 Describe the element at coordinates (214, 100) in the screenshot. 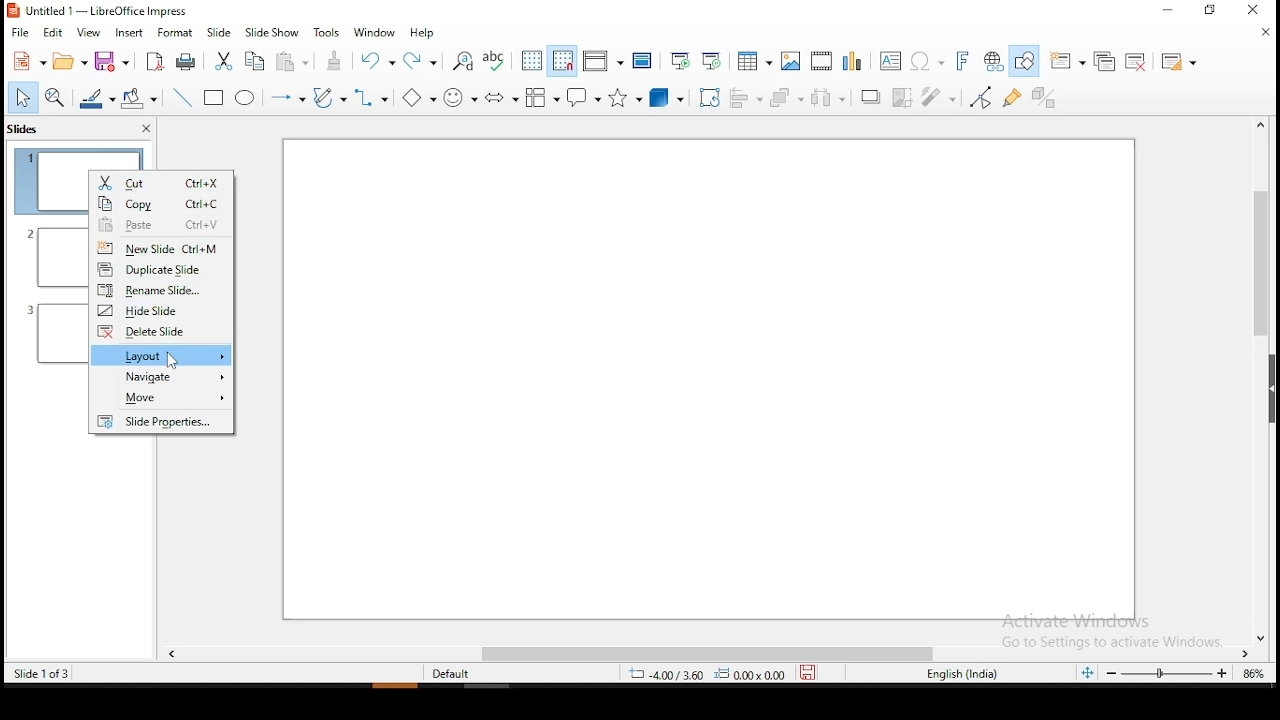

I see `` at that location.